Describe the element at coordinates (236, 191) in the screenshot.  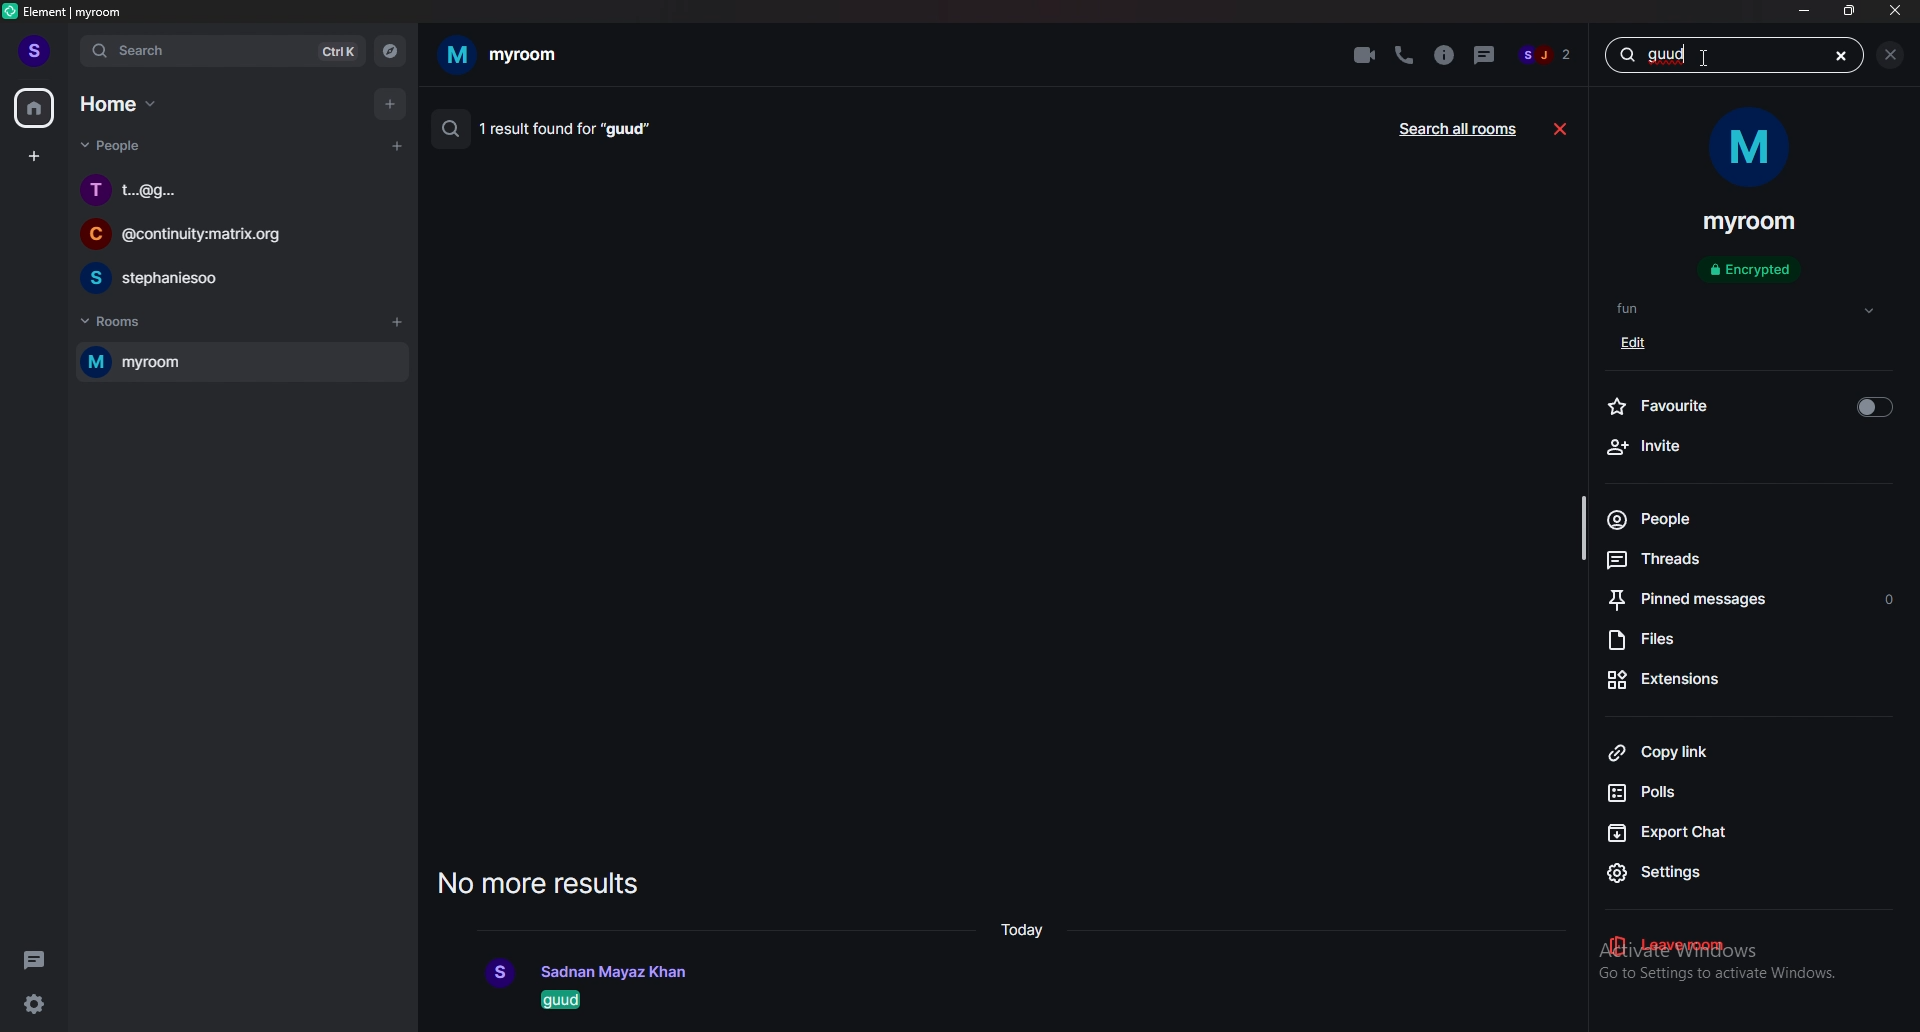
I see `chat` at that location.